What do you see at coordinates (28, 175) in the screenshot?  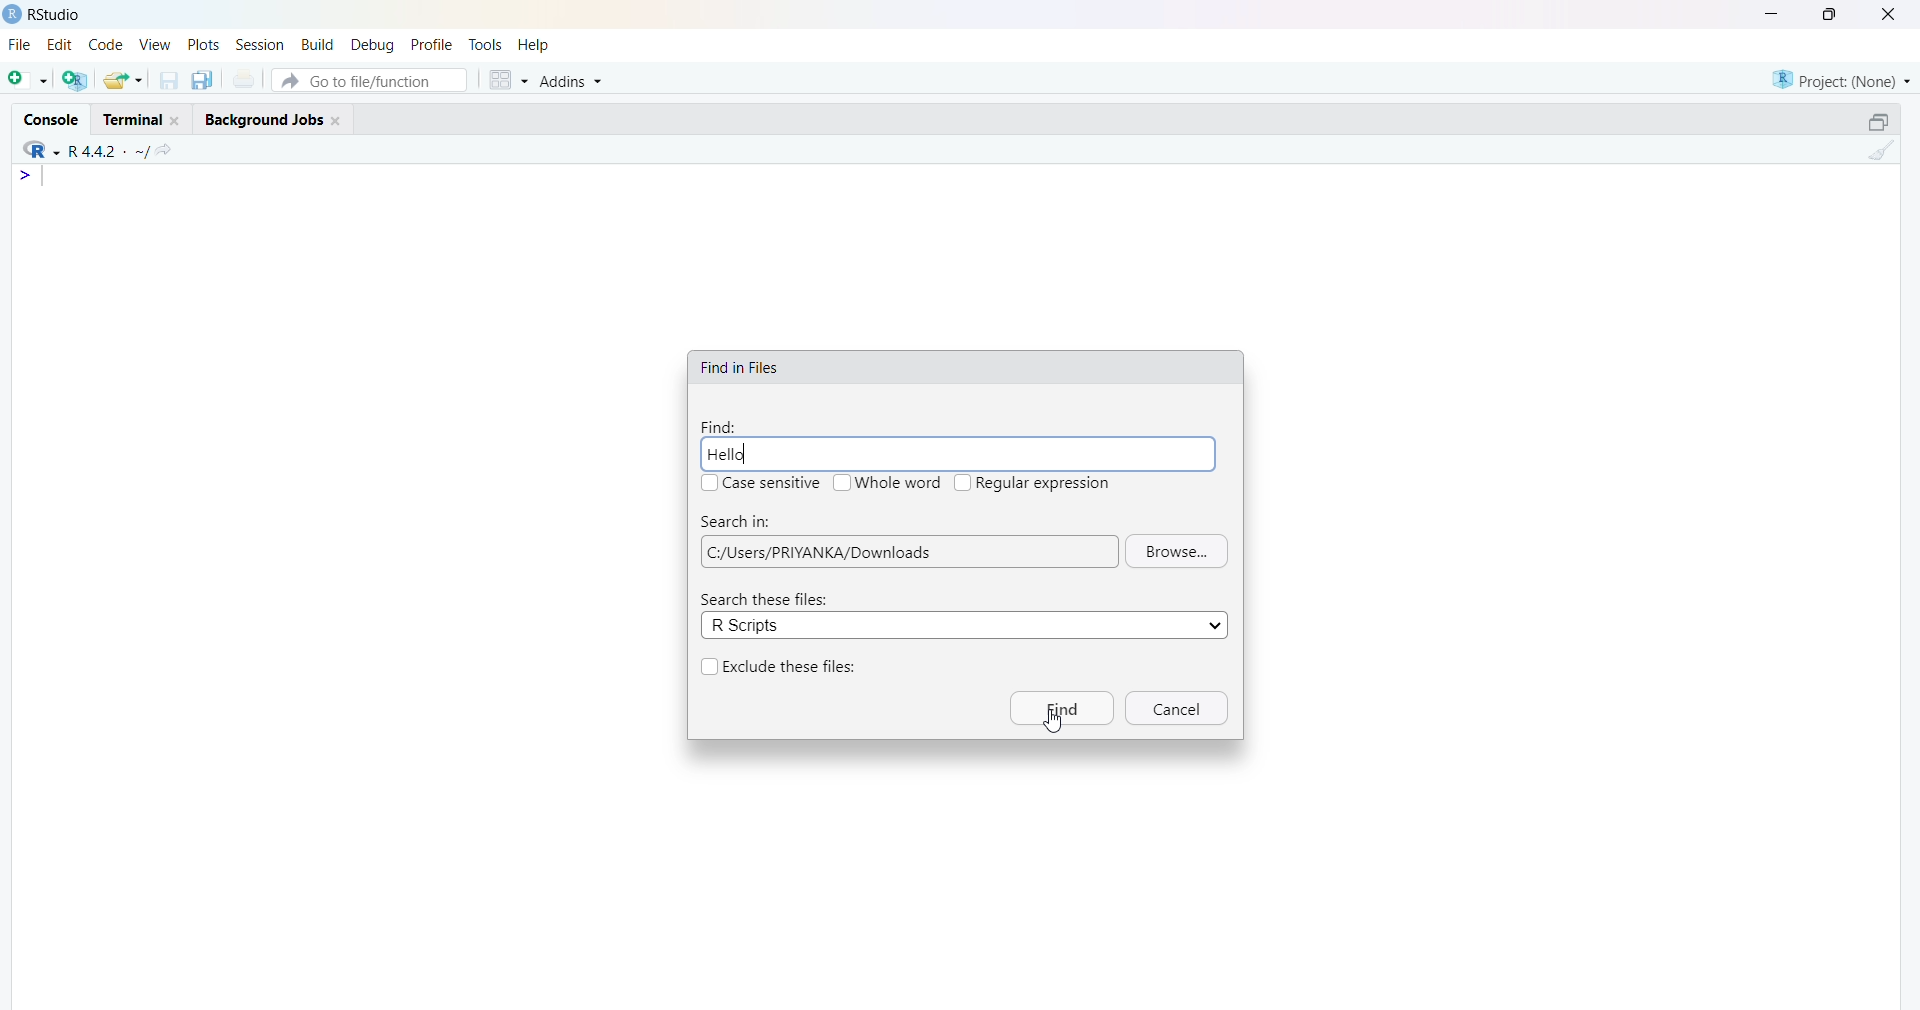 I see `>` at bounding box center [28, 175].